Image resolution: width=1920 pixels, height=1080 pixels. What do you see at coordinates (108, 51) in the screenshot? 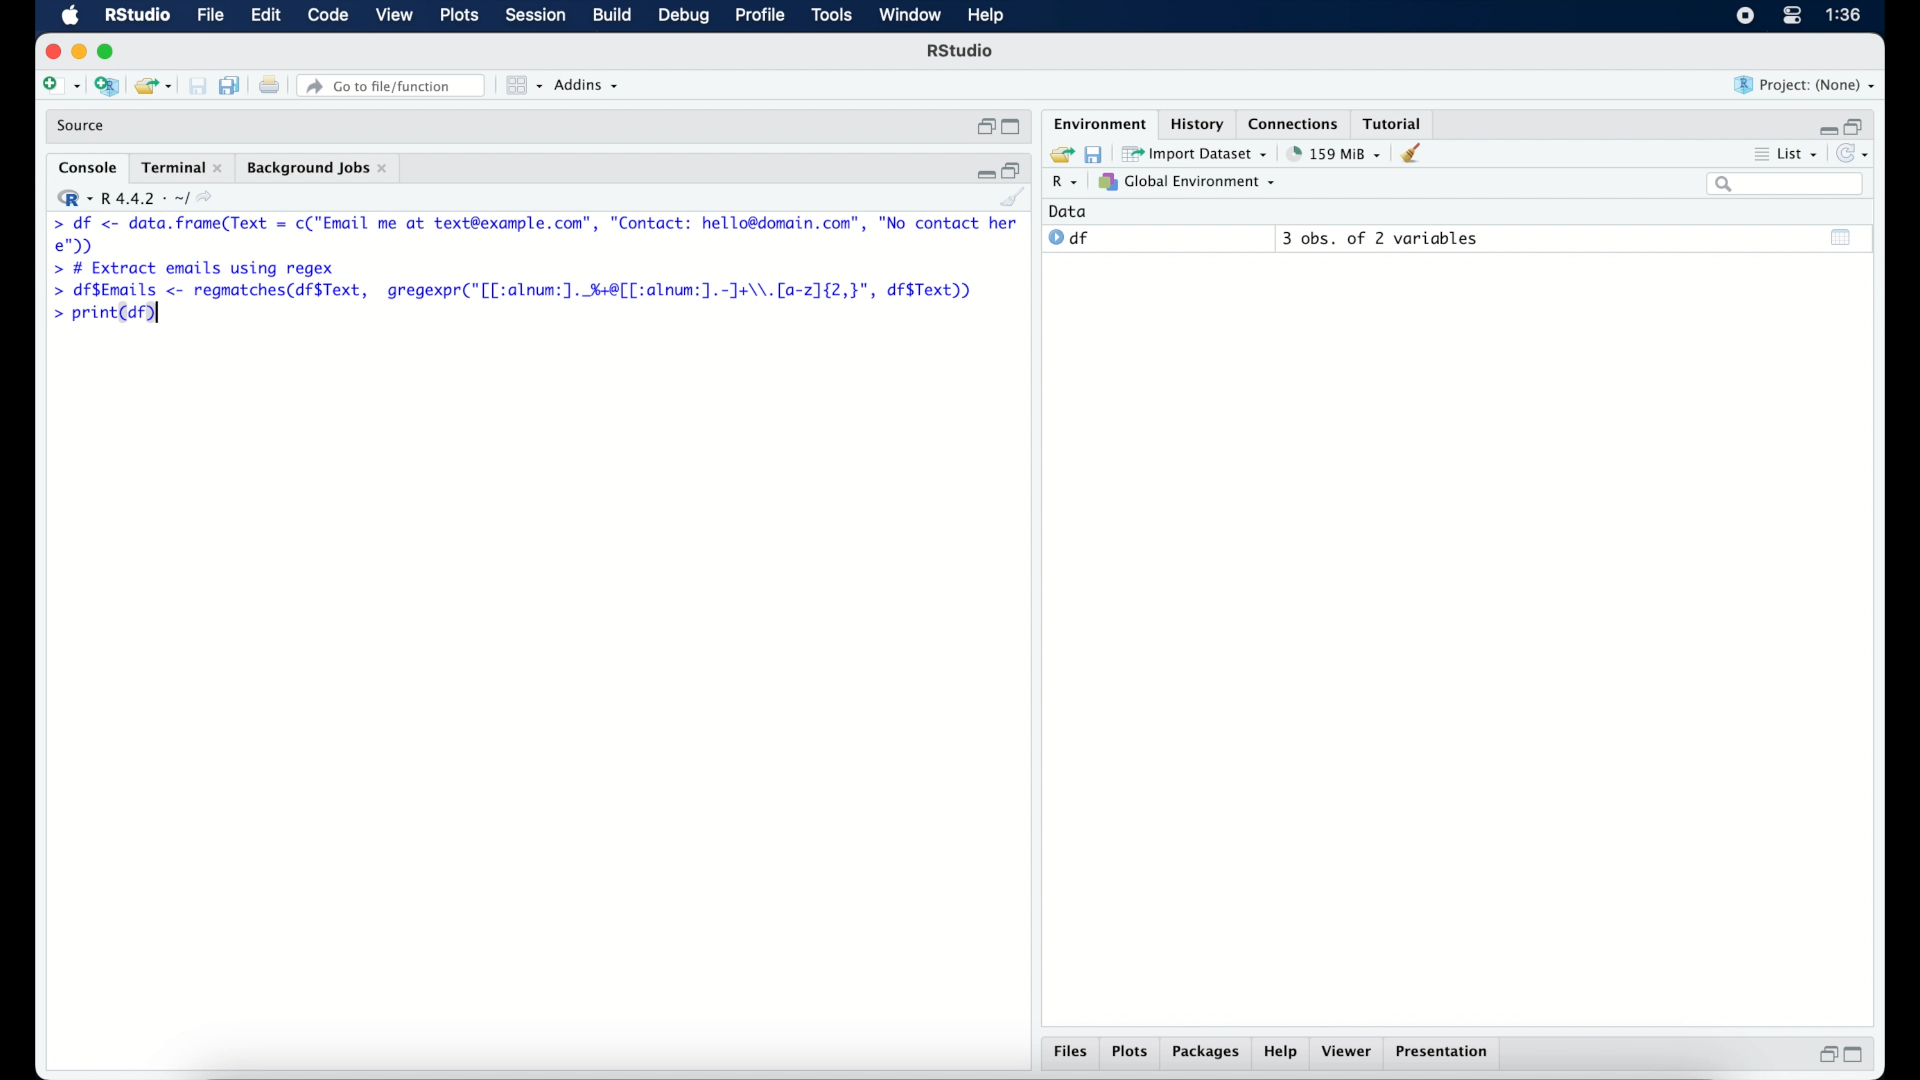
I see `maximize` at bounding box center [108, 51].